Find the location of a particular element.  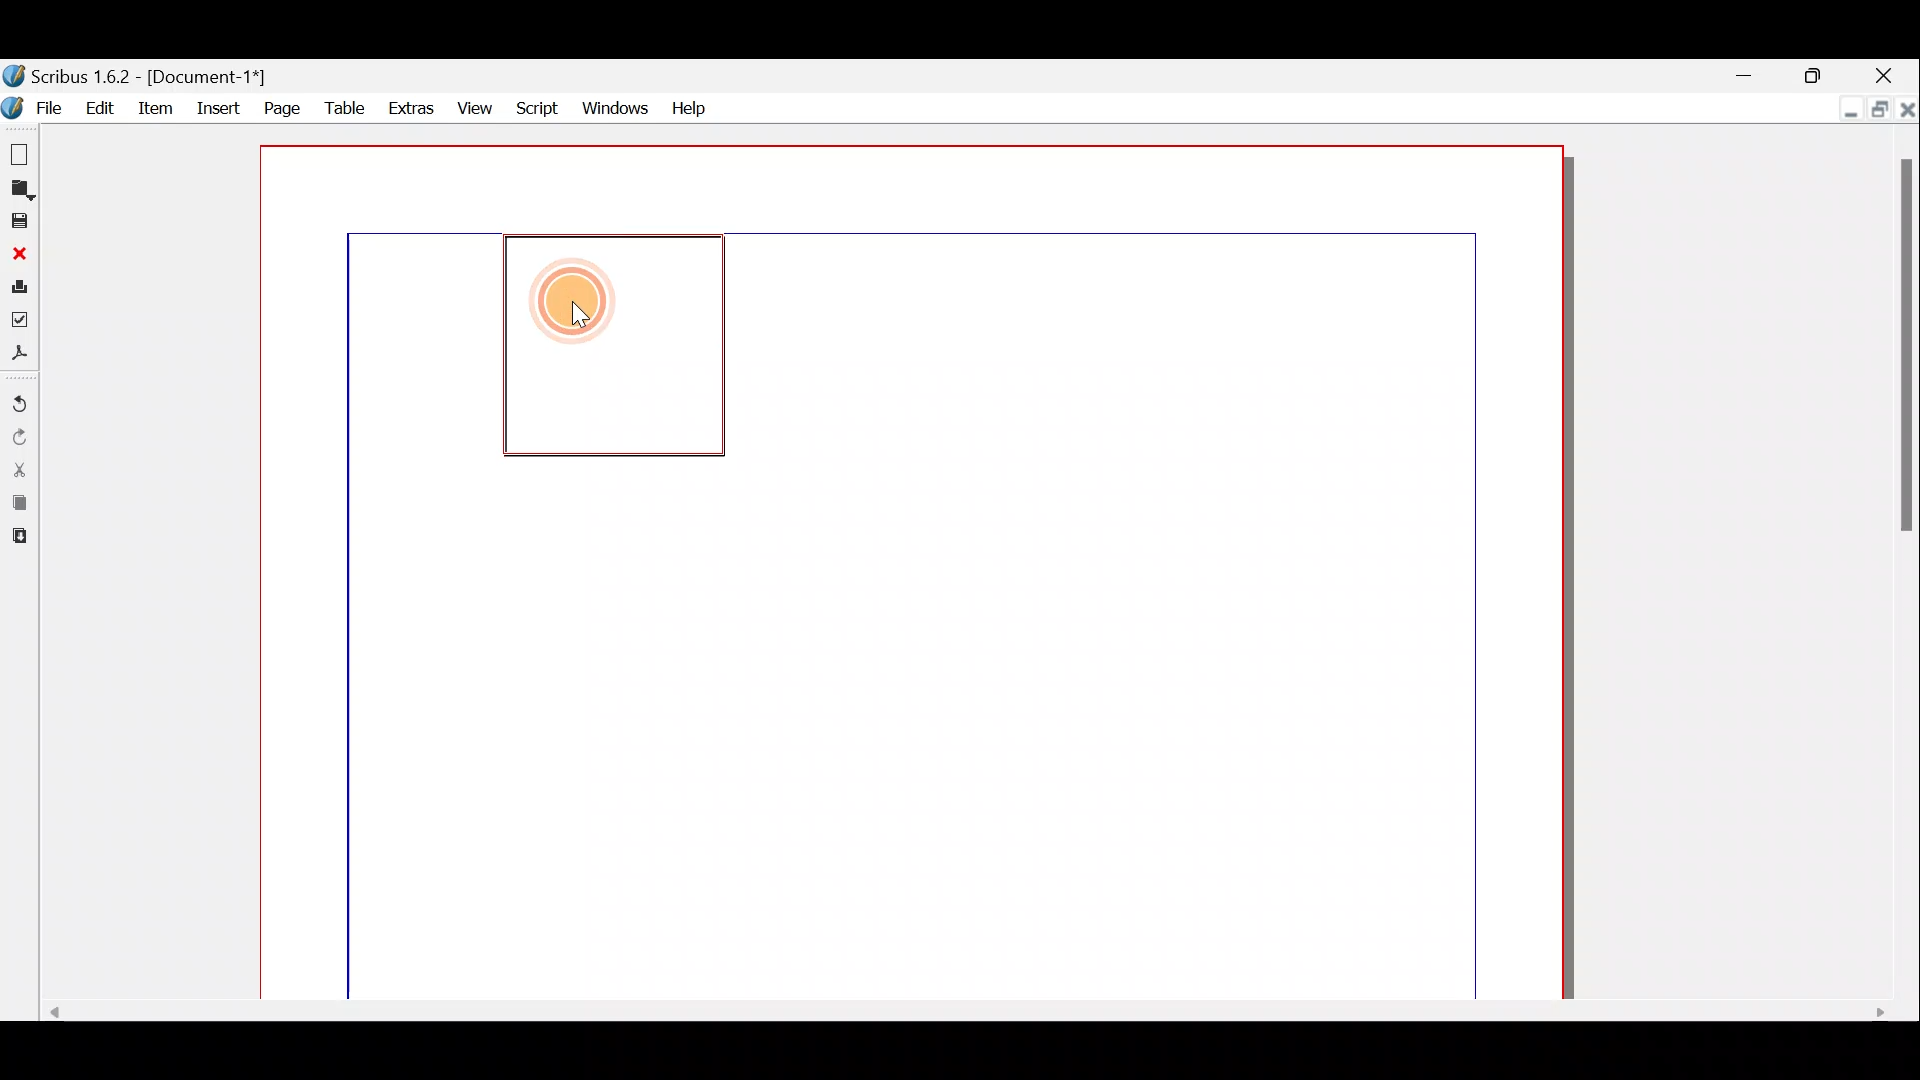

File is located at coordinates (37, 107).